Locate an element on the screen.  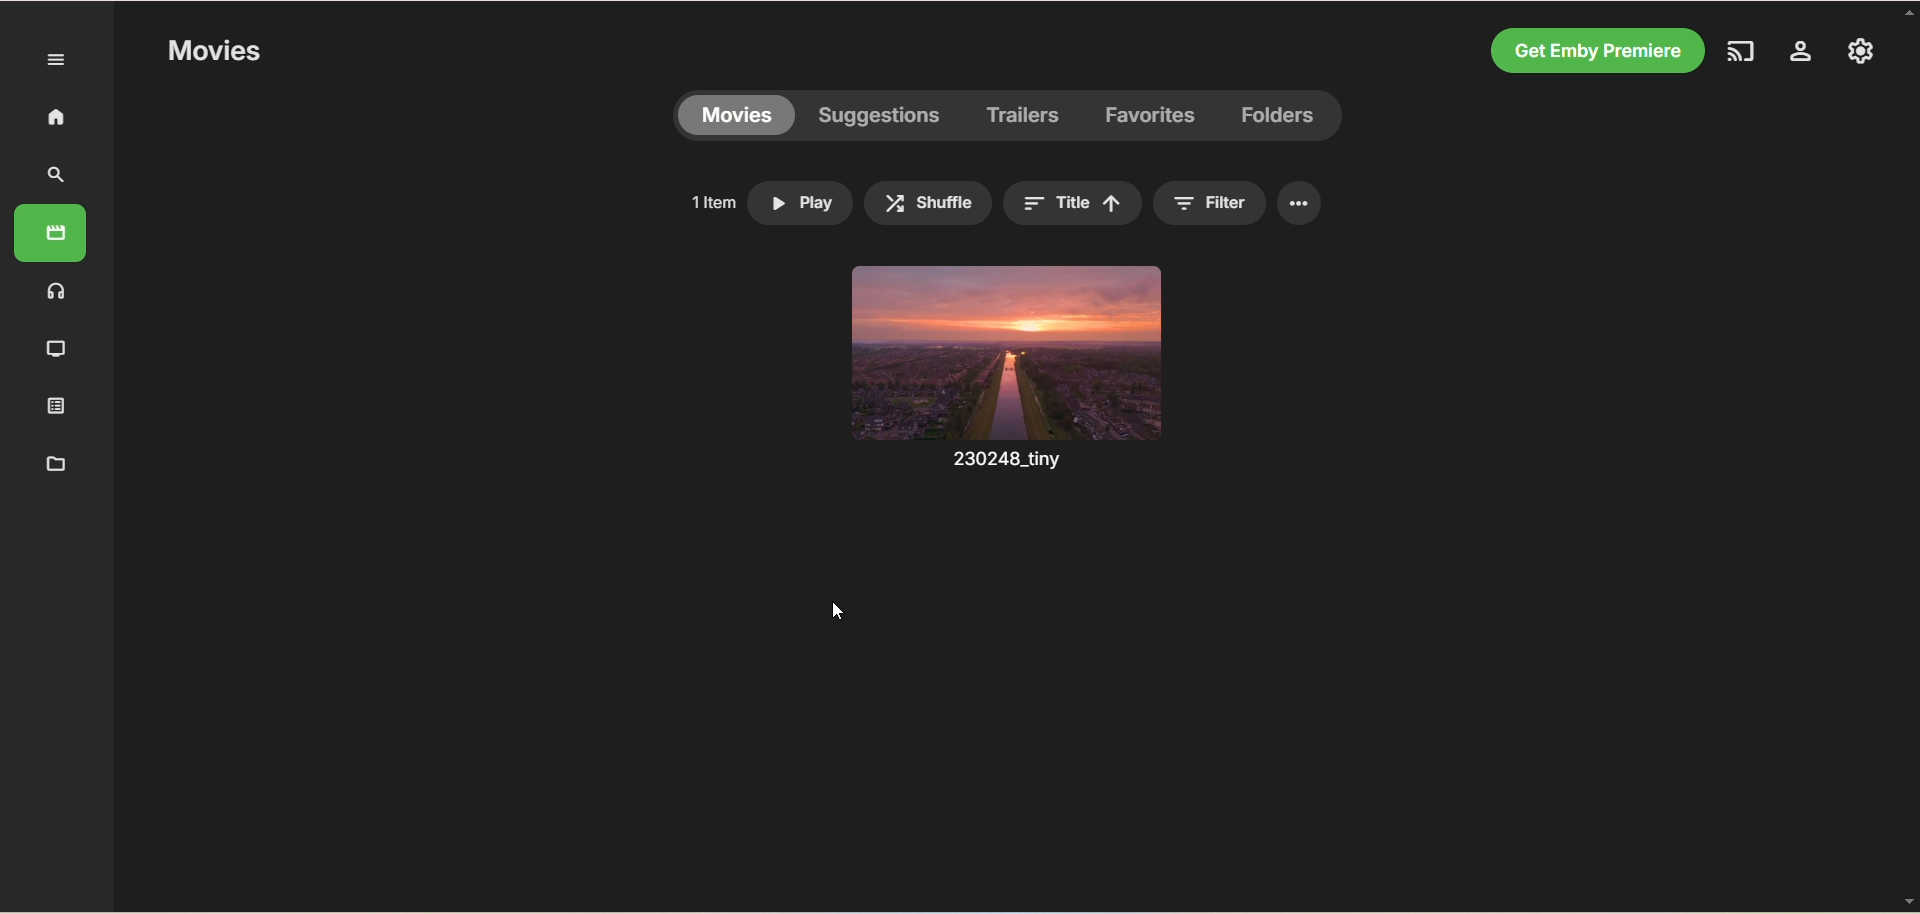
video is located at coordinates (1006, 354).